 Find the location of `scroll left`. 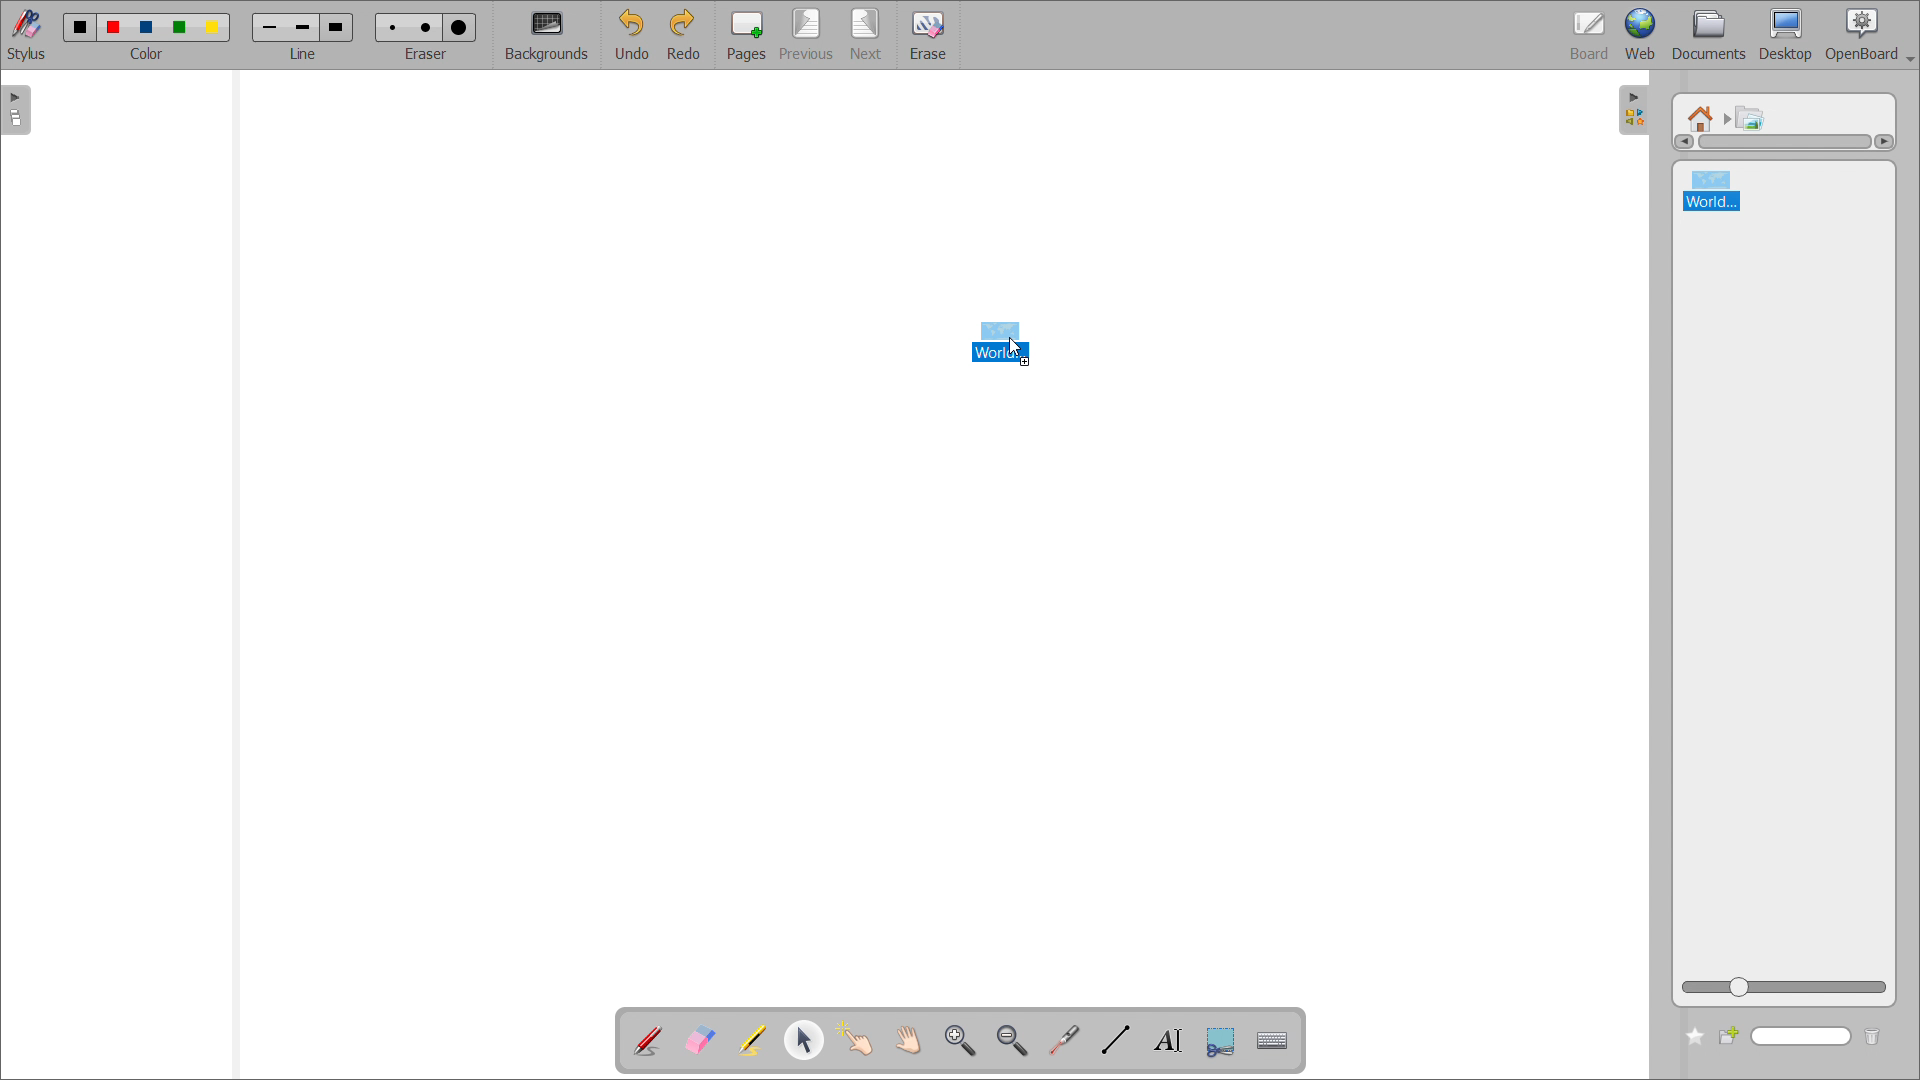

scroll left is located at coordinates (1682, 141).